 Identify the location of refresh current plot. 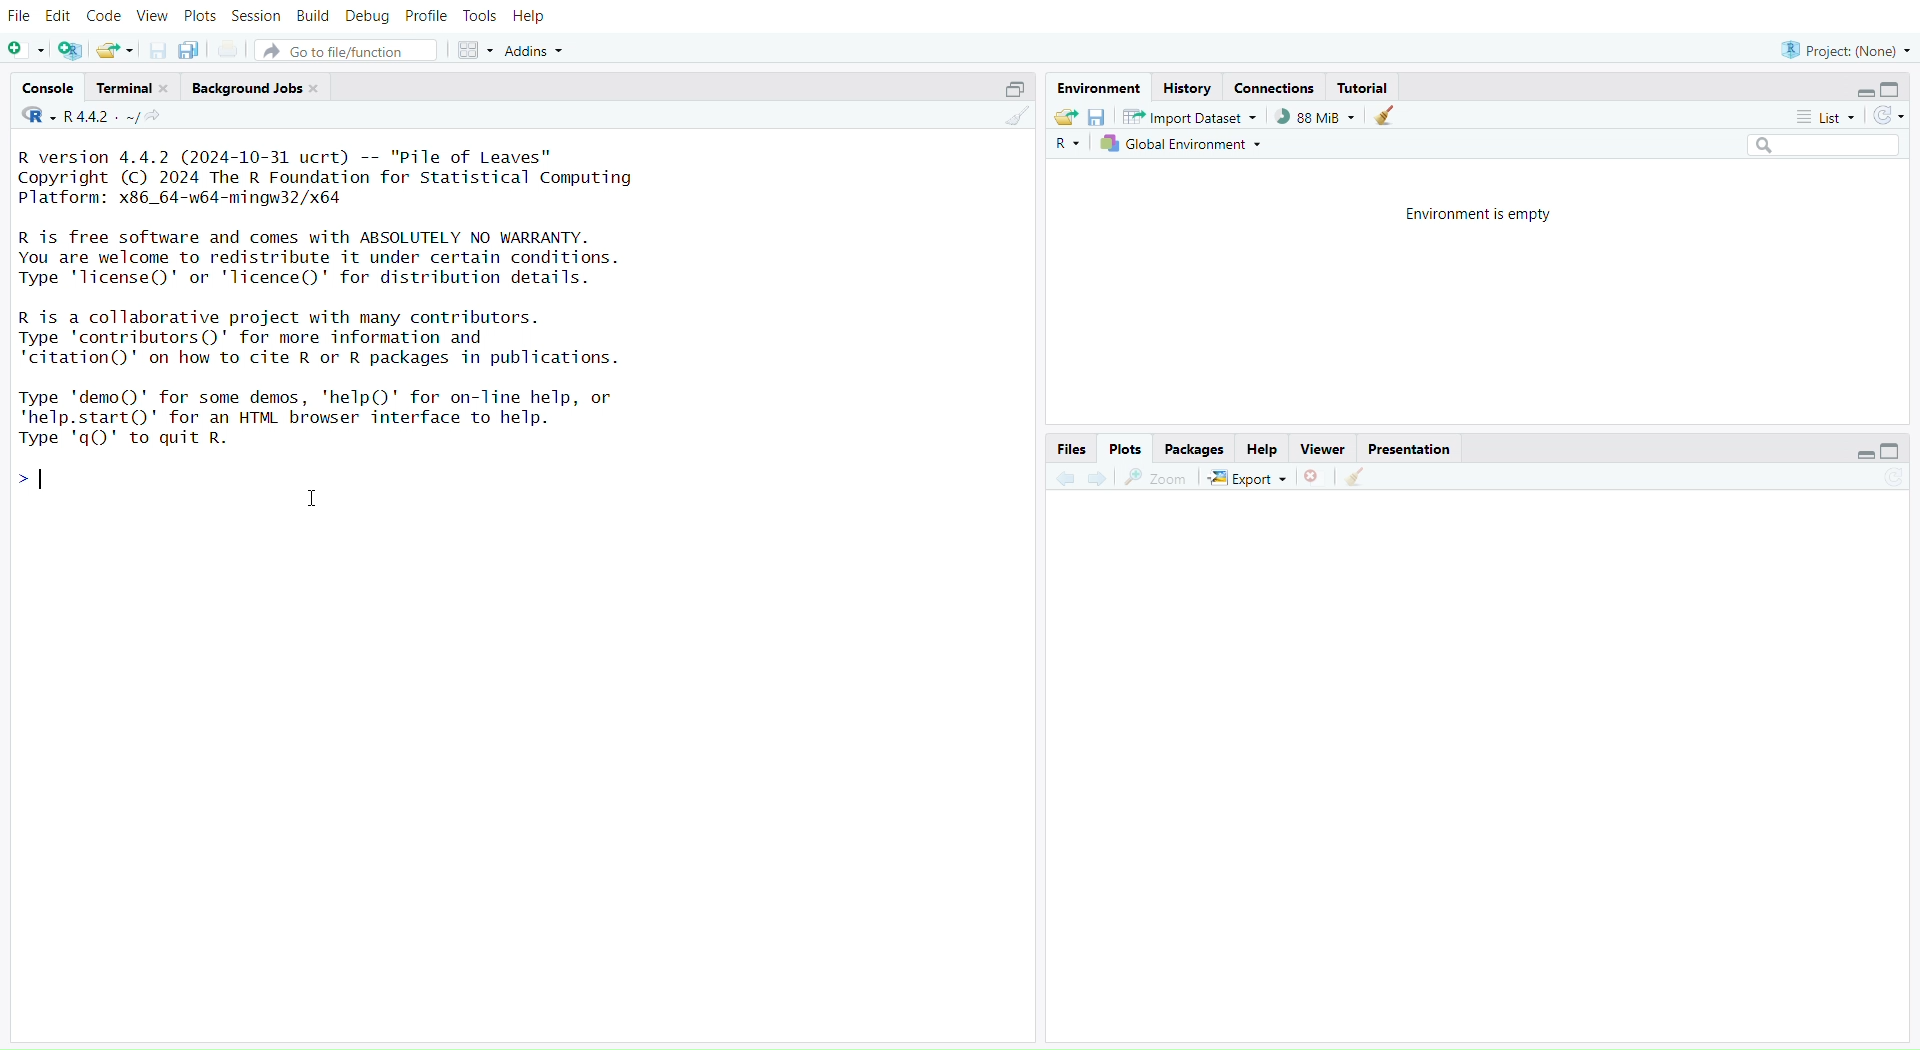
(1885, 484).